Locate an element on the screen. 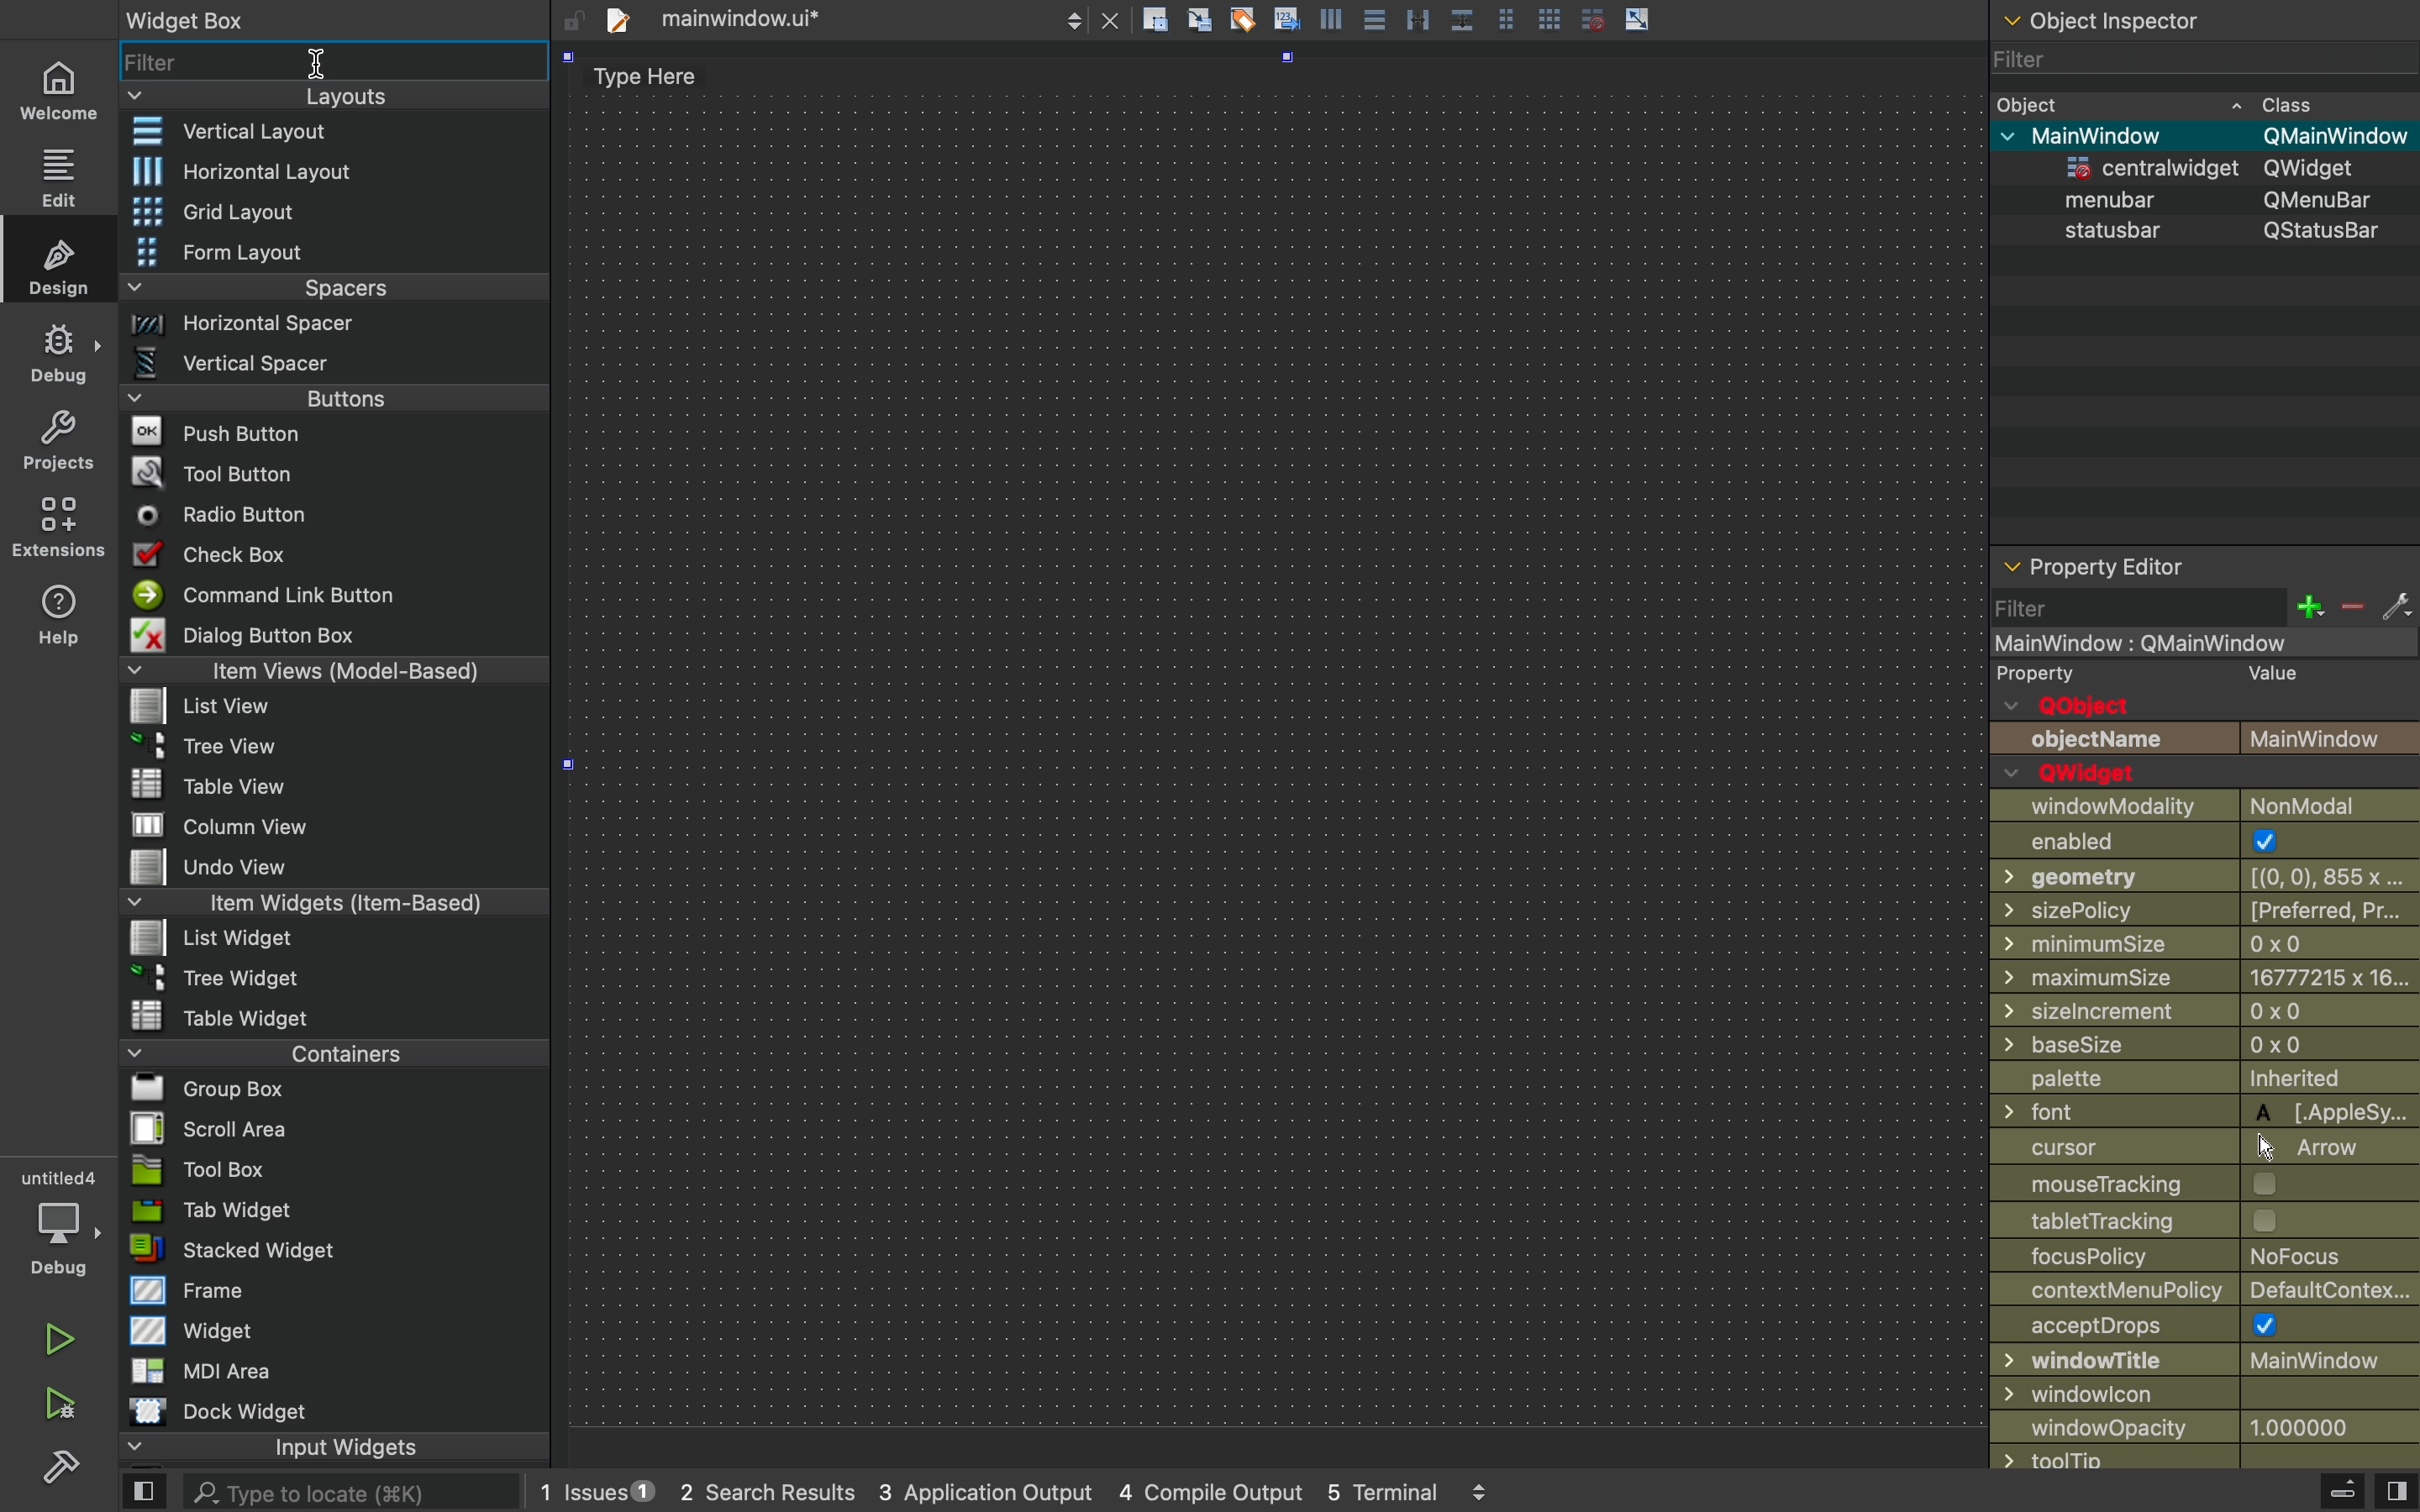 This screenshot has width=2420, height=1512. horizontal spacer is located at coordinates (330, 321).